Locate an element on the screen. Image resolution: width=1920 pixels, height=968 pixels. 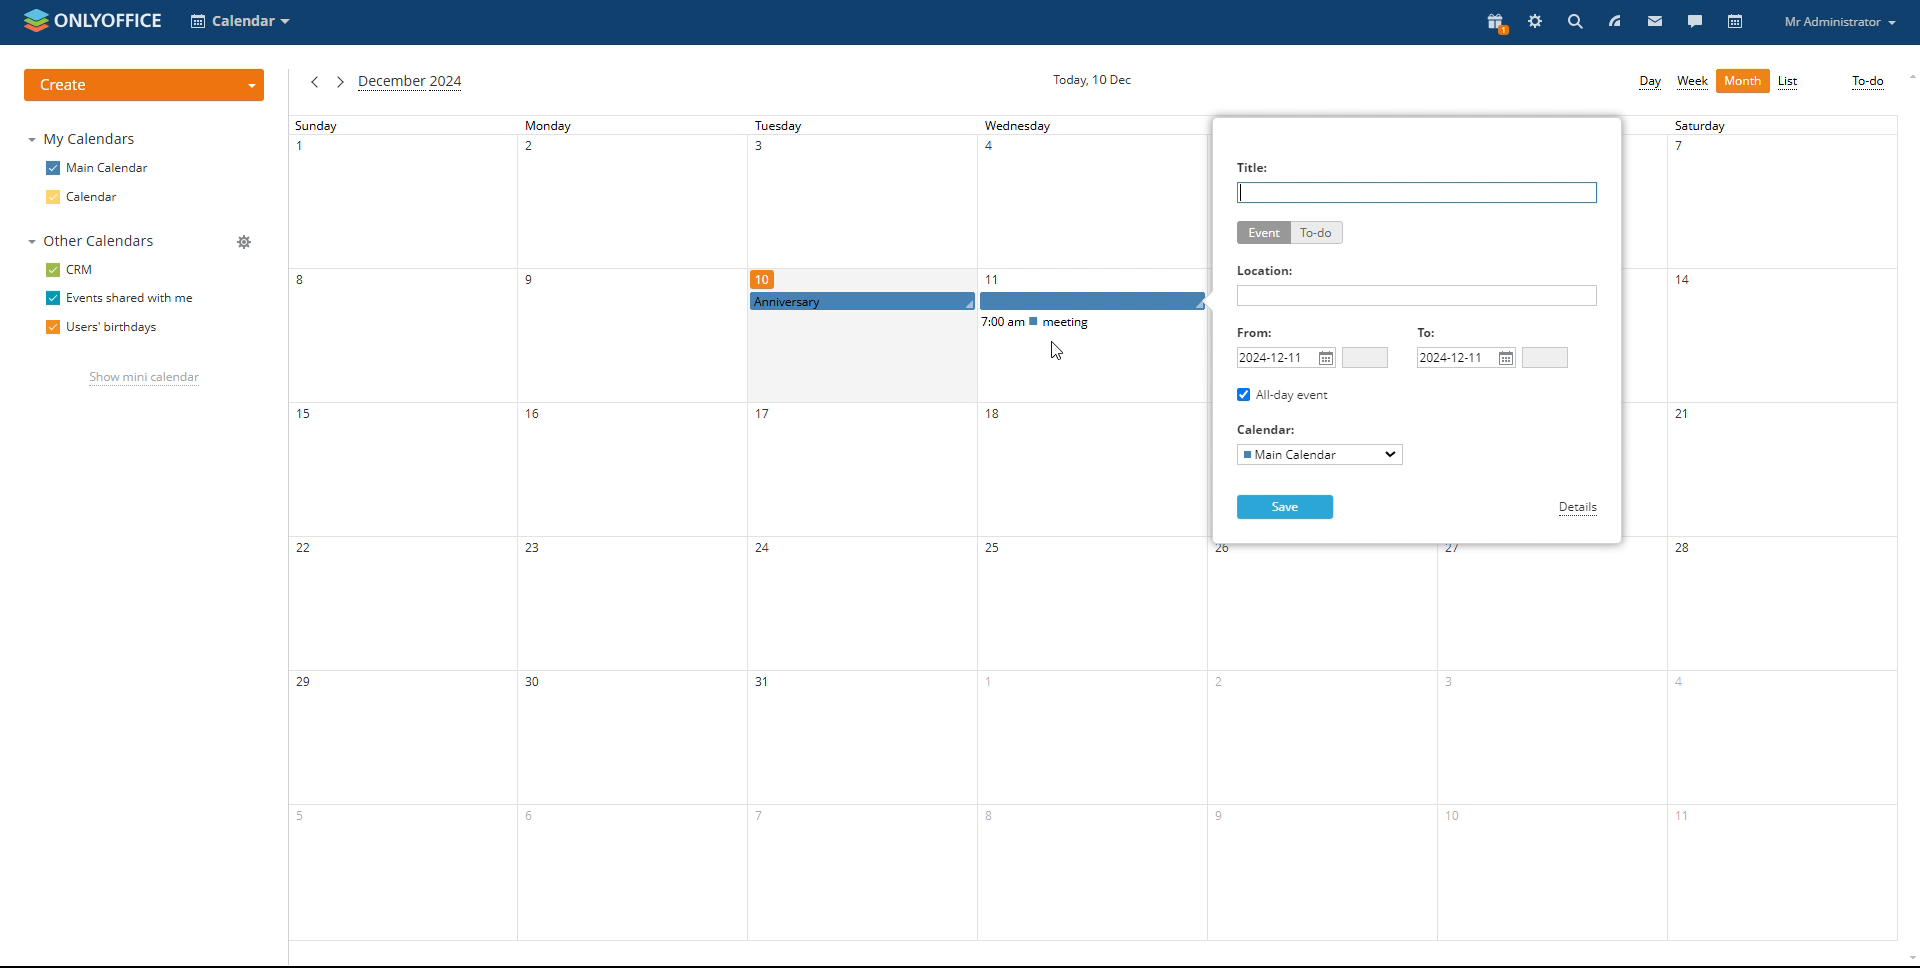
day view is located at coordinates (1648, 83).